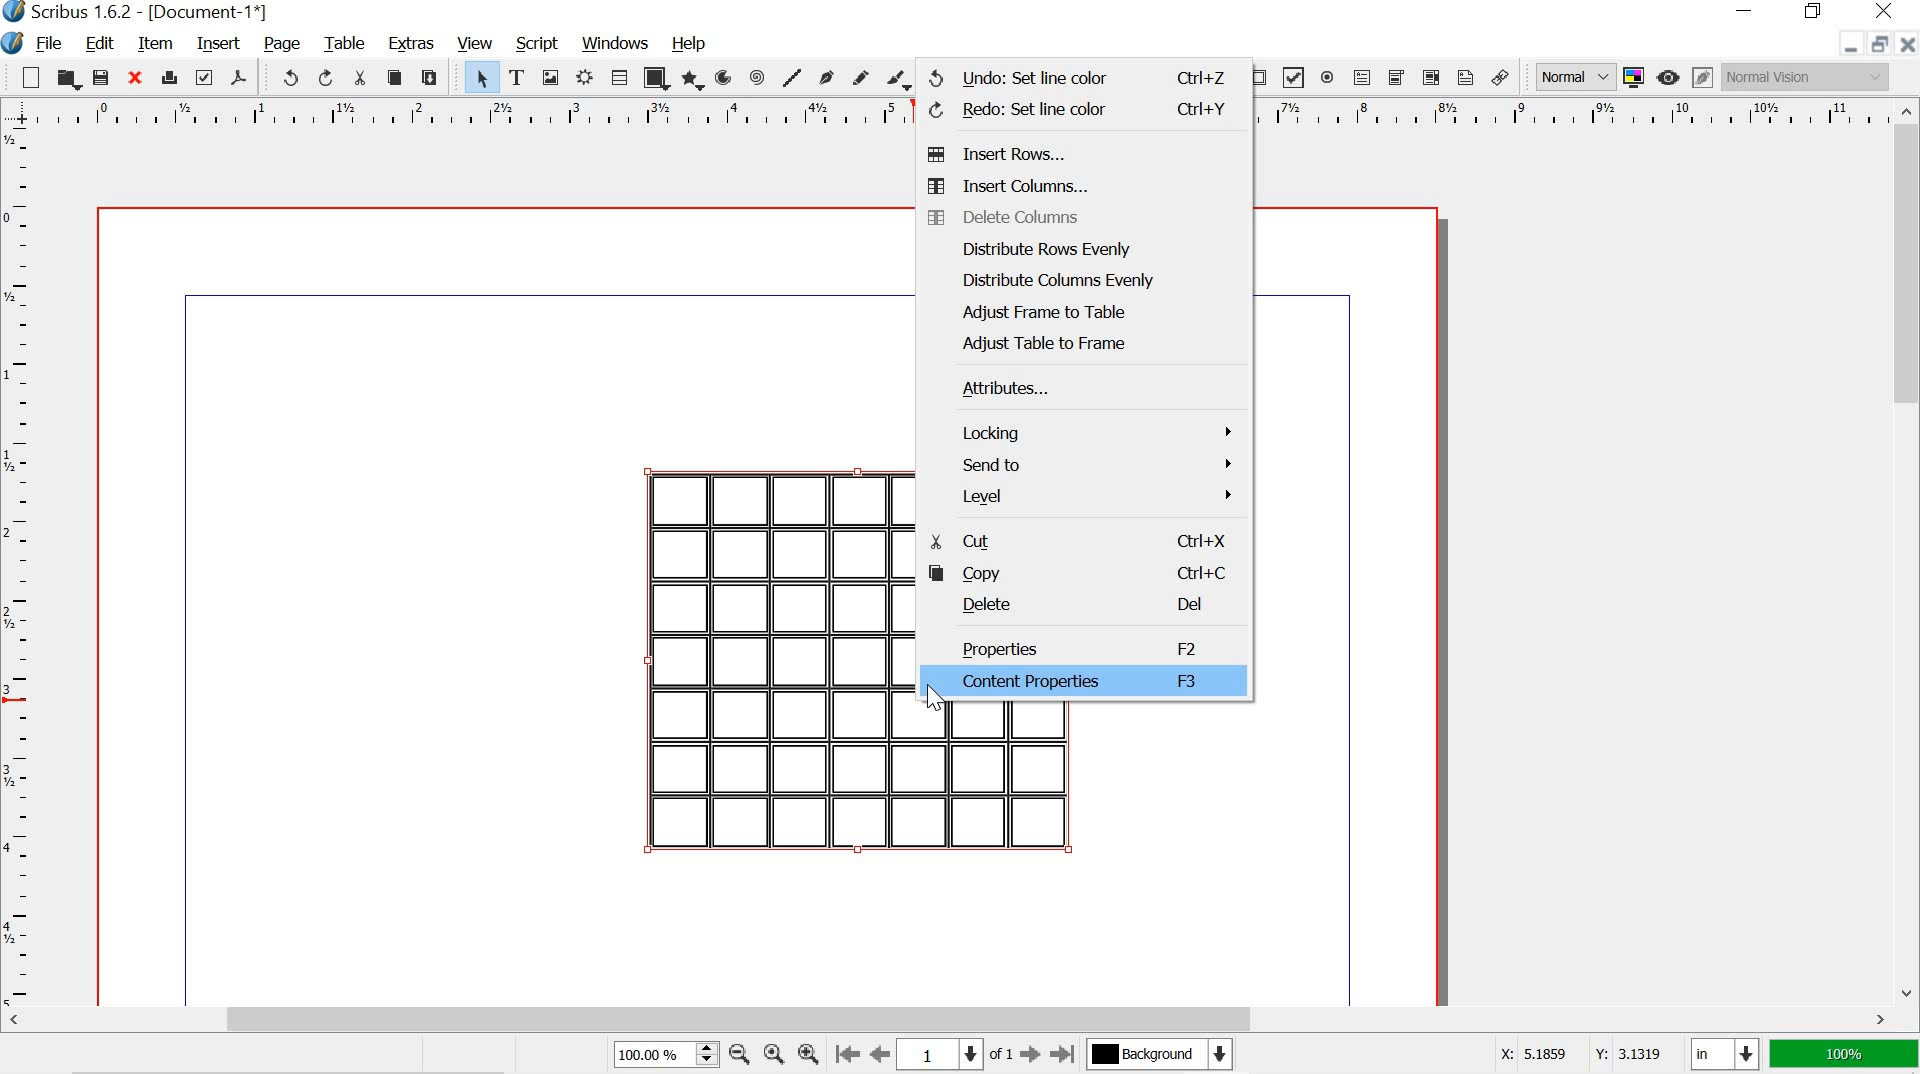  Describe the element at coordinates (953, 1017) in the screenshot. I see `scrollbar` at that location.